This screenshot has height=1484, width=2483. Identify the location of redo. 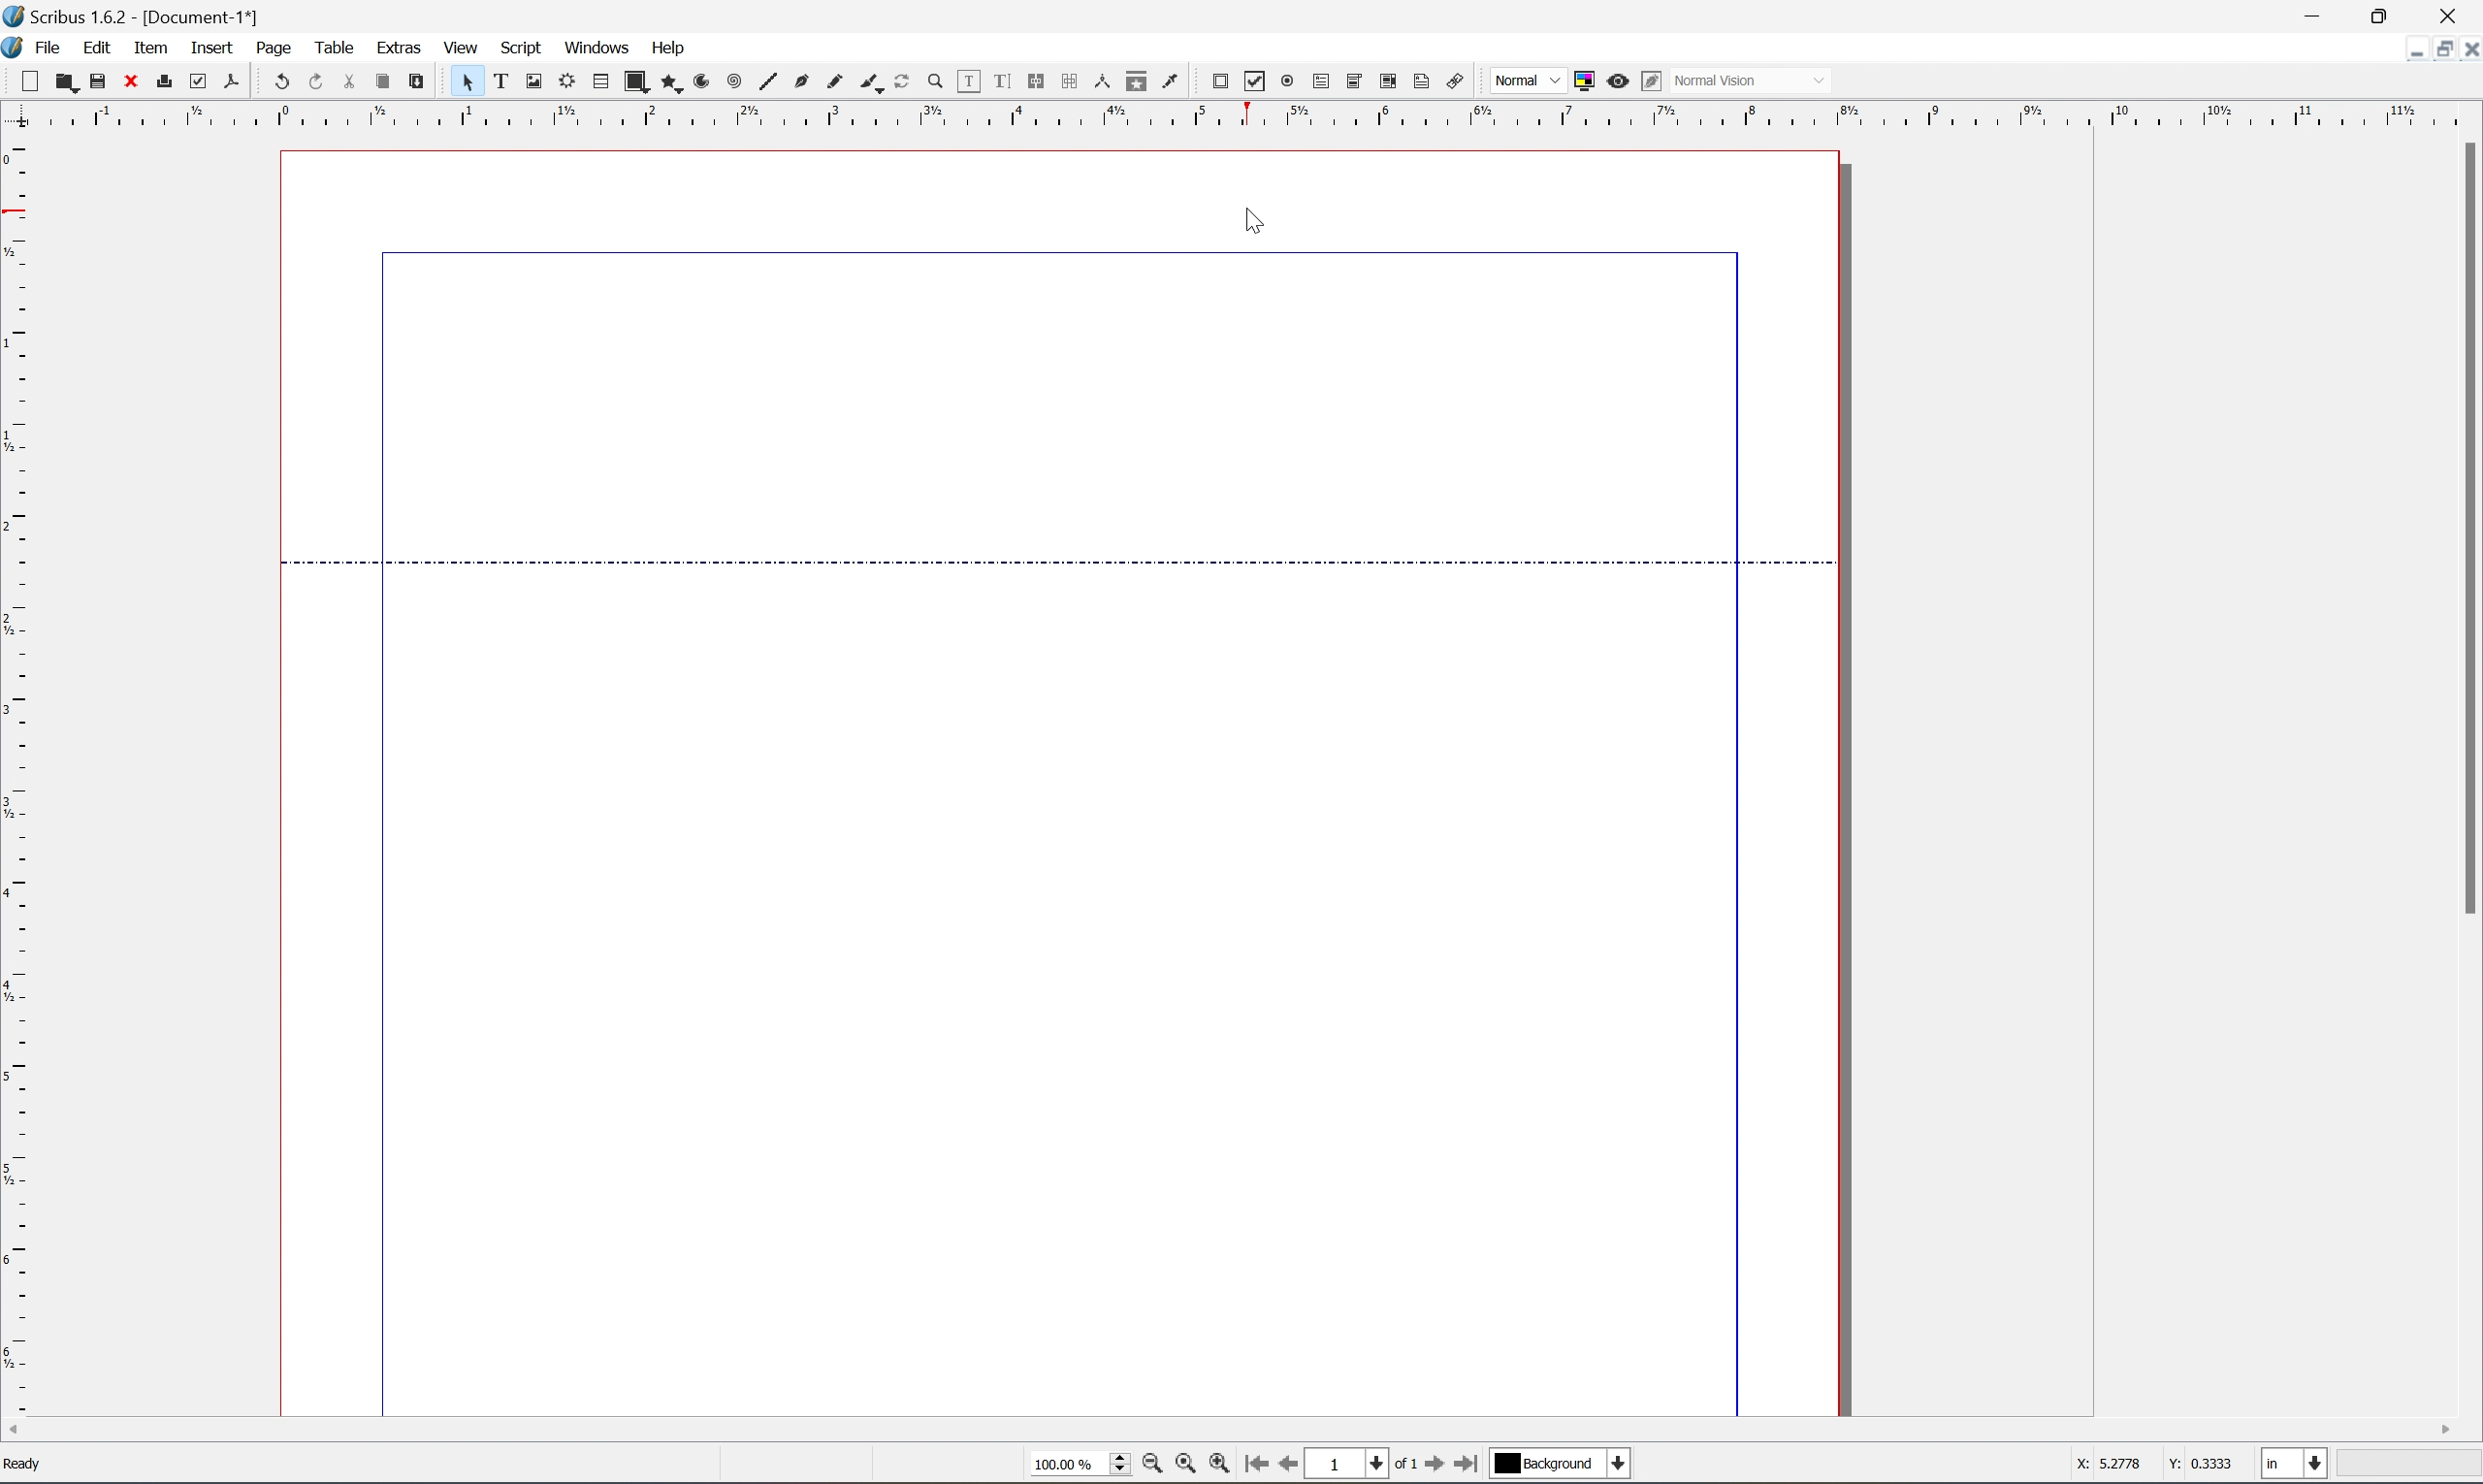
(321, 80).